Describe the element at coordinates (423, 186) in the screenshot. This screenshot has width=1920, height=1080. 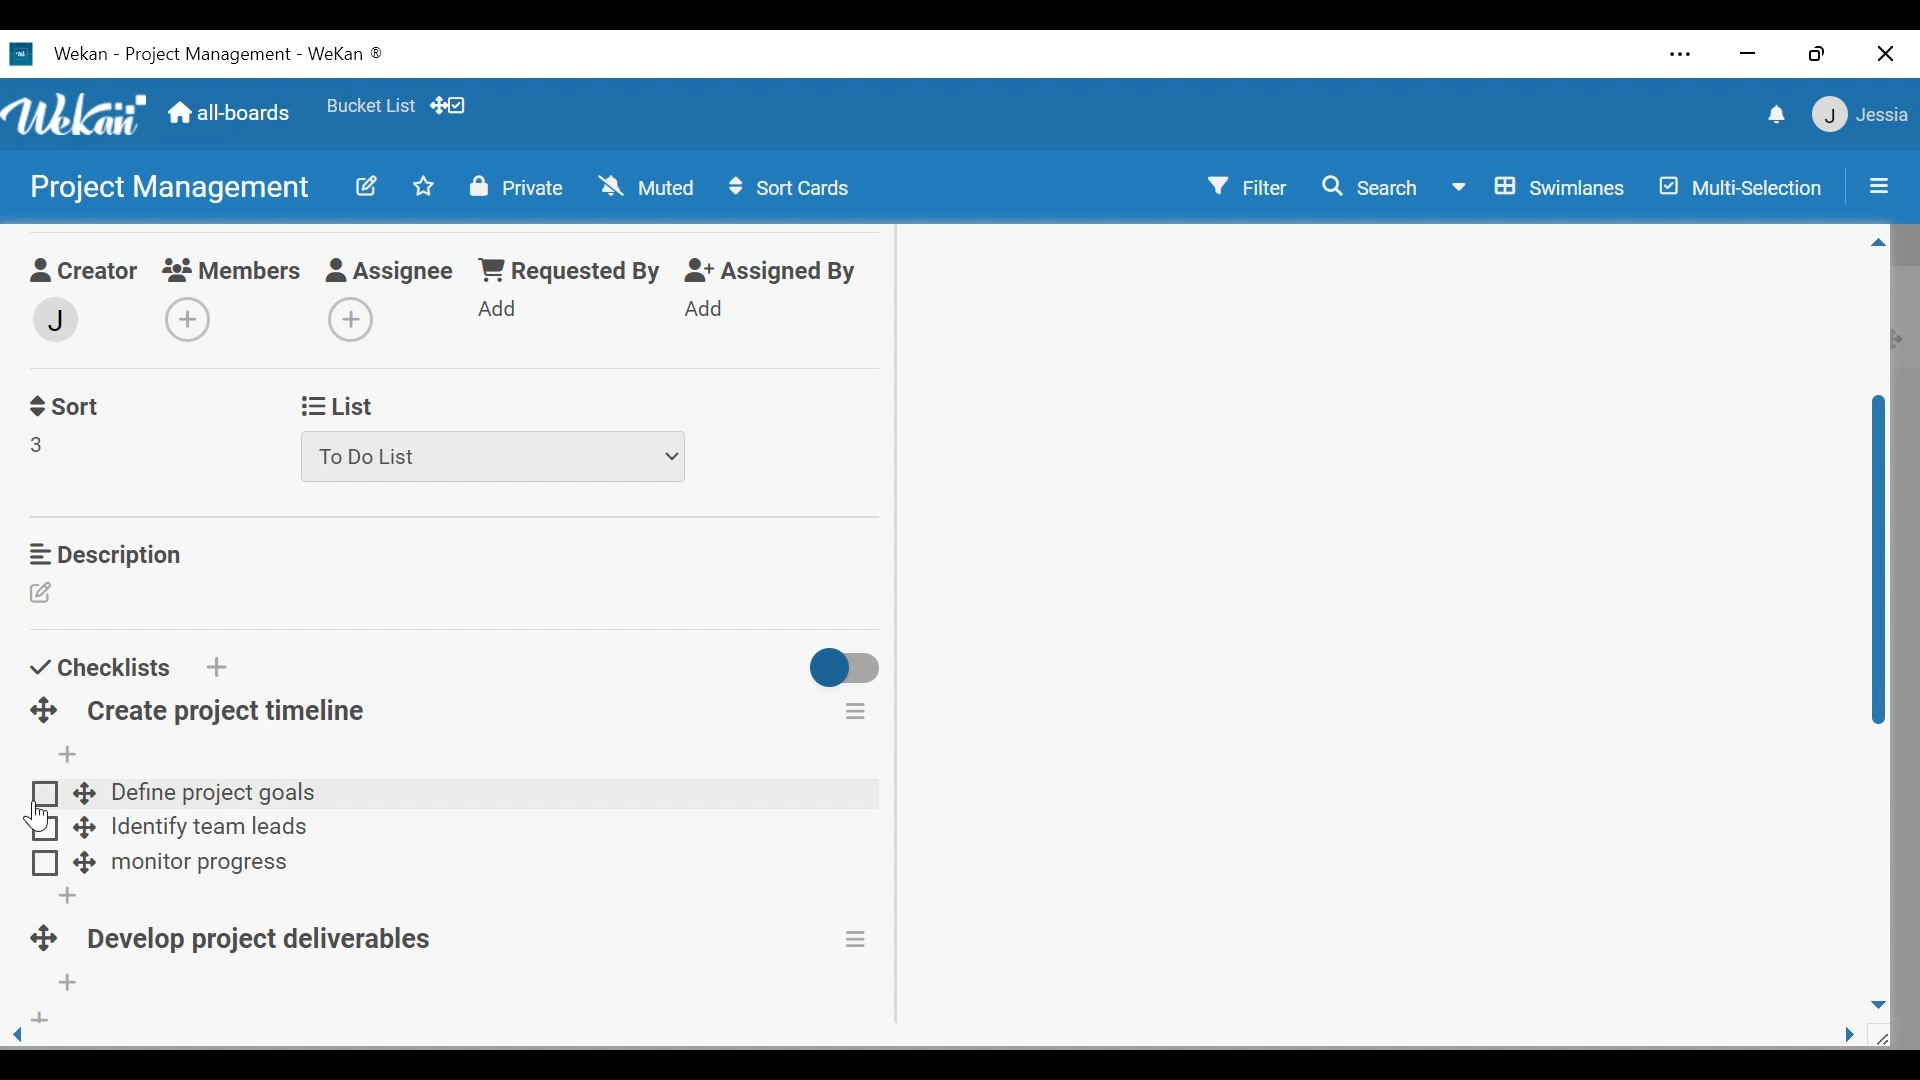
I see `Toggle favorites` at that location.